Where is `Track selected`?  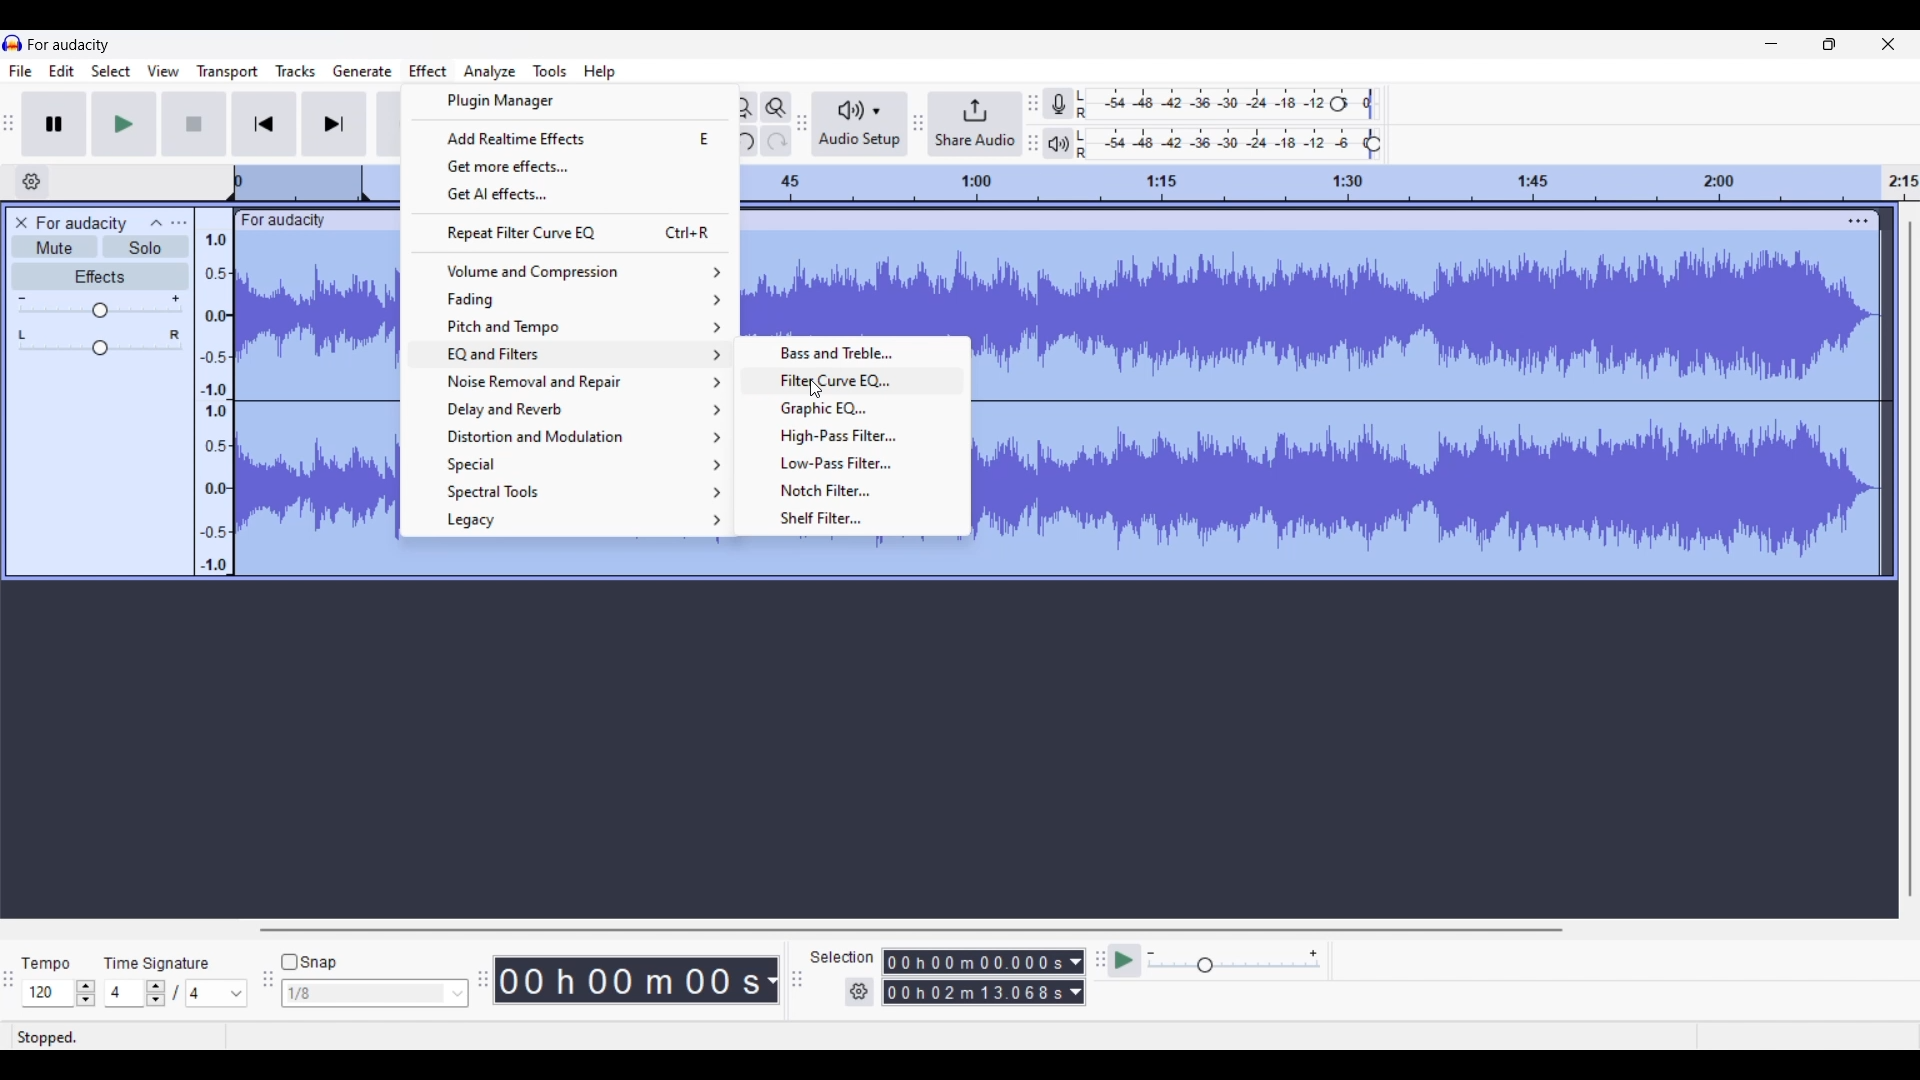 Track selected is located at coordinates (855, 282).